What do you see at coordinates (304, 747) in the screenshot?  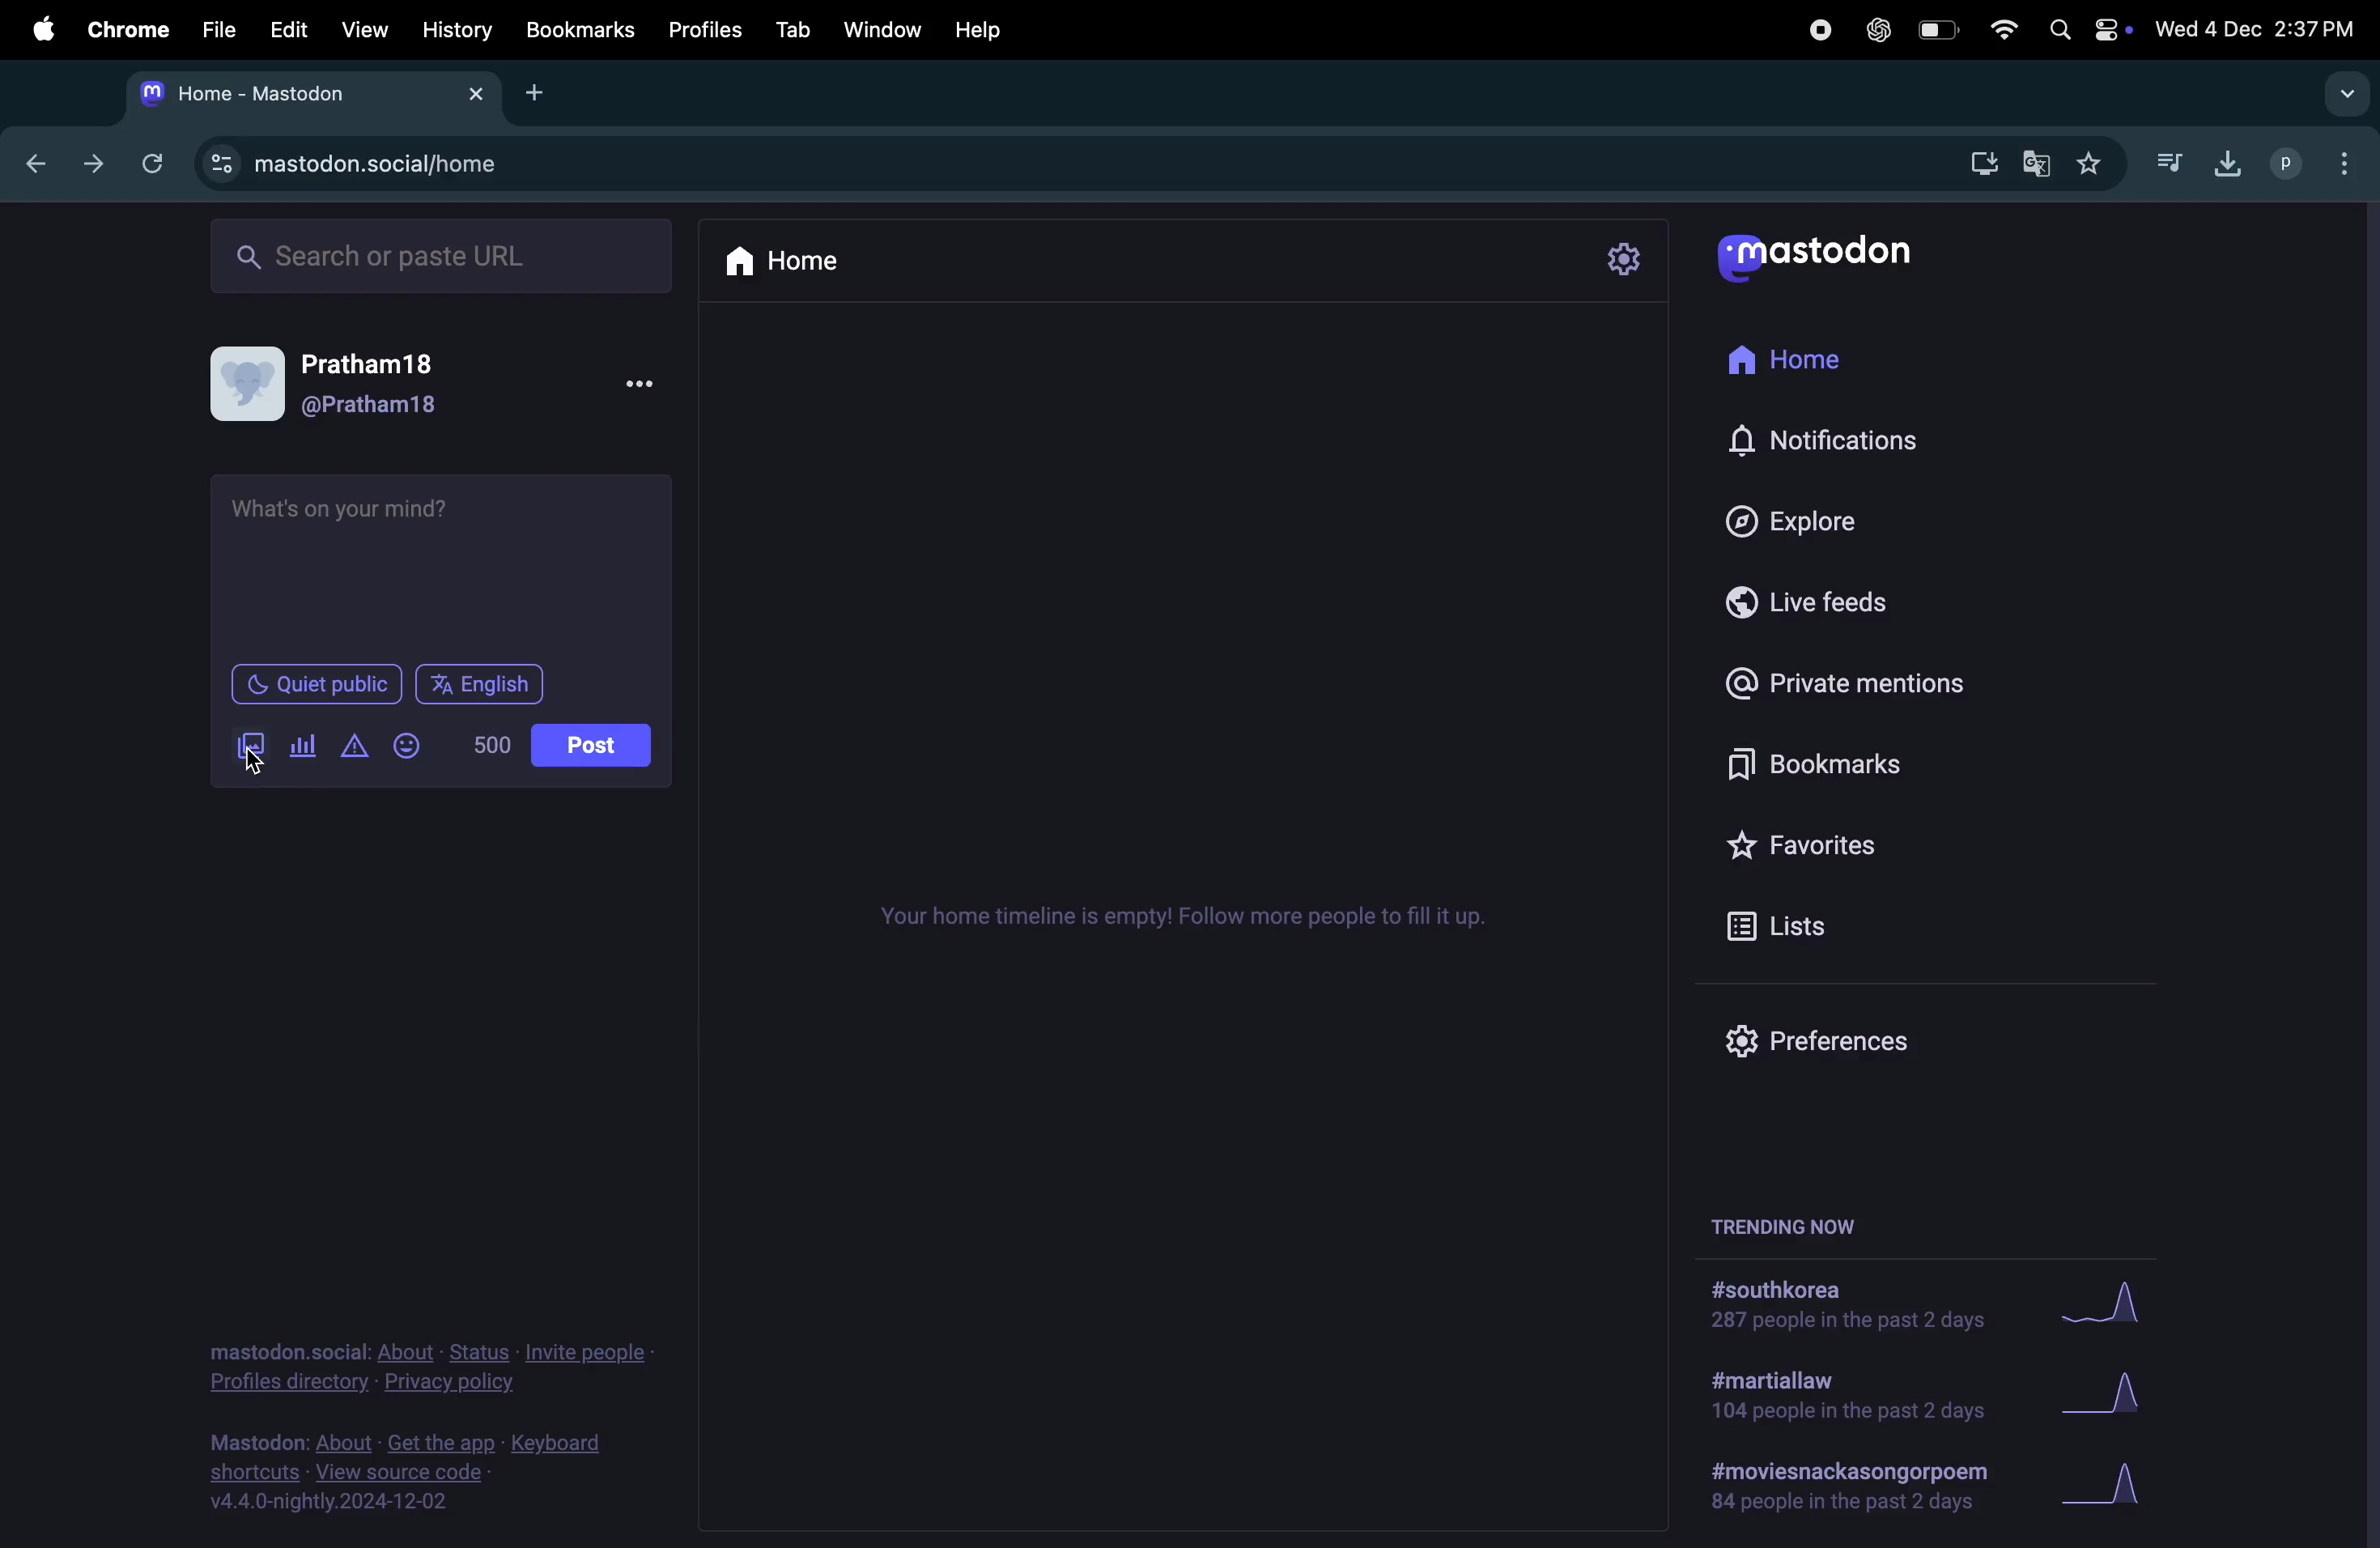 I see `poll` at bounding box center [304, 747].